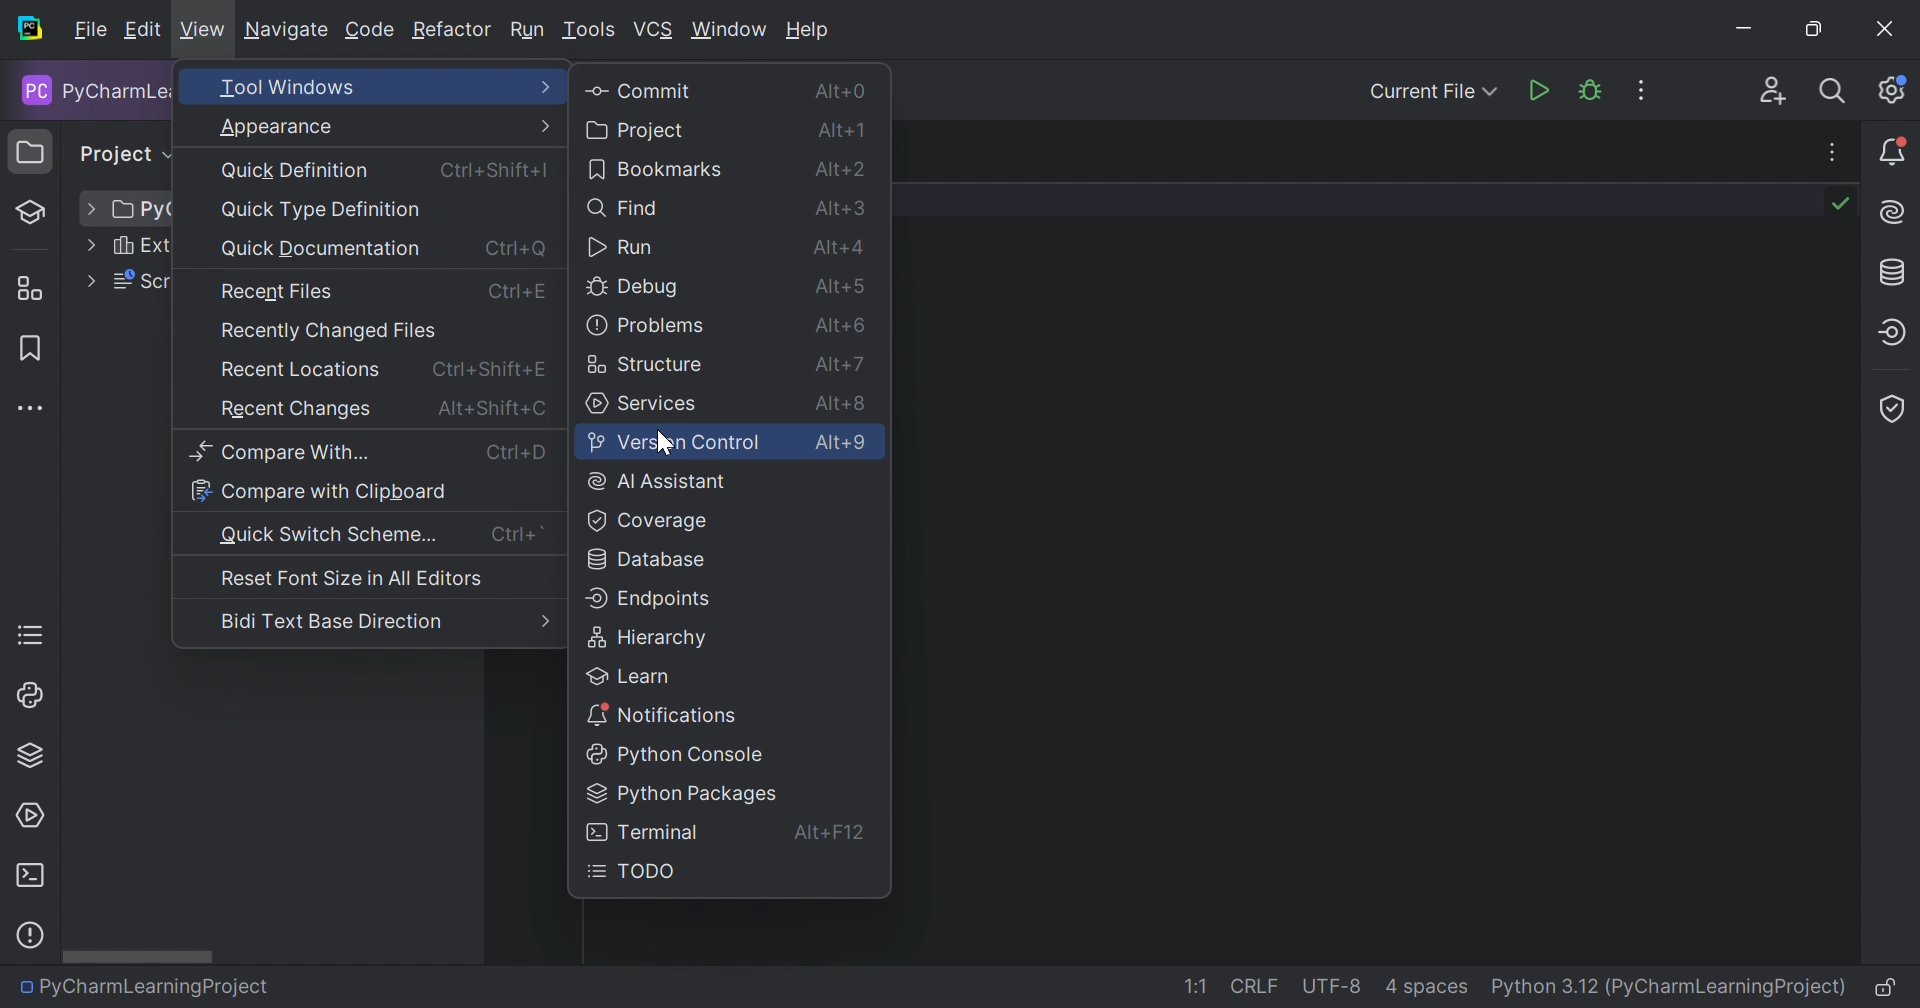 This screenshot has width=1920, height=1008. I want to click on Run, so click(620, 248).